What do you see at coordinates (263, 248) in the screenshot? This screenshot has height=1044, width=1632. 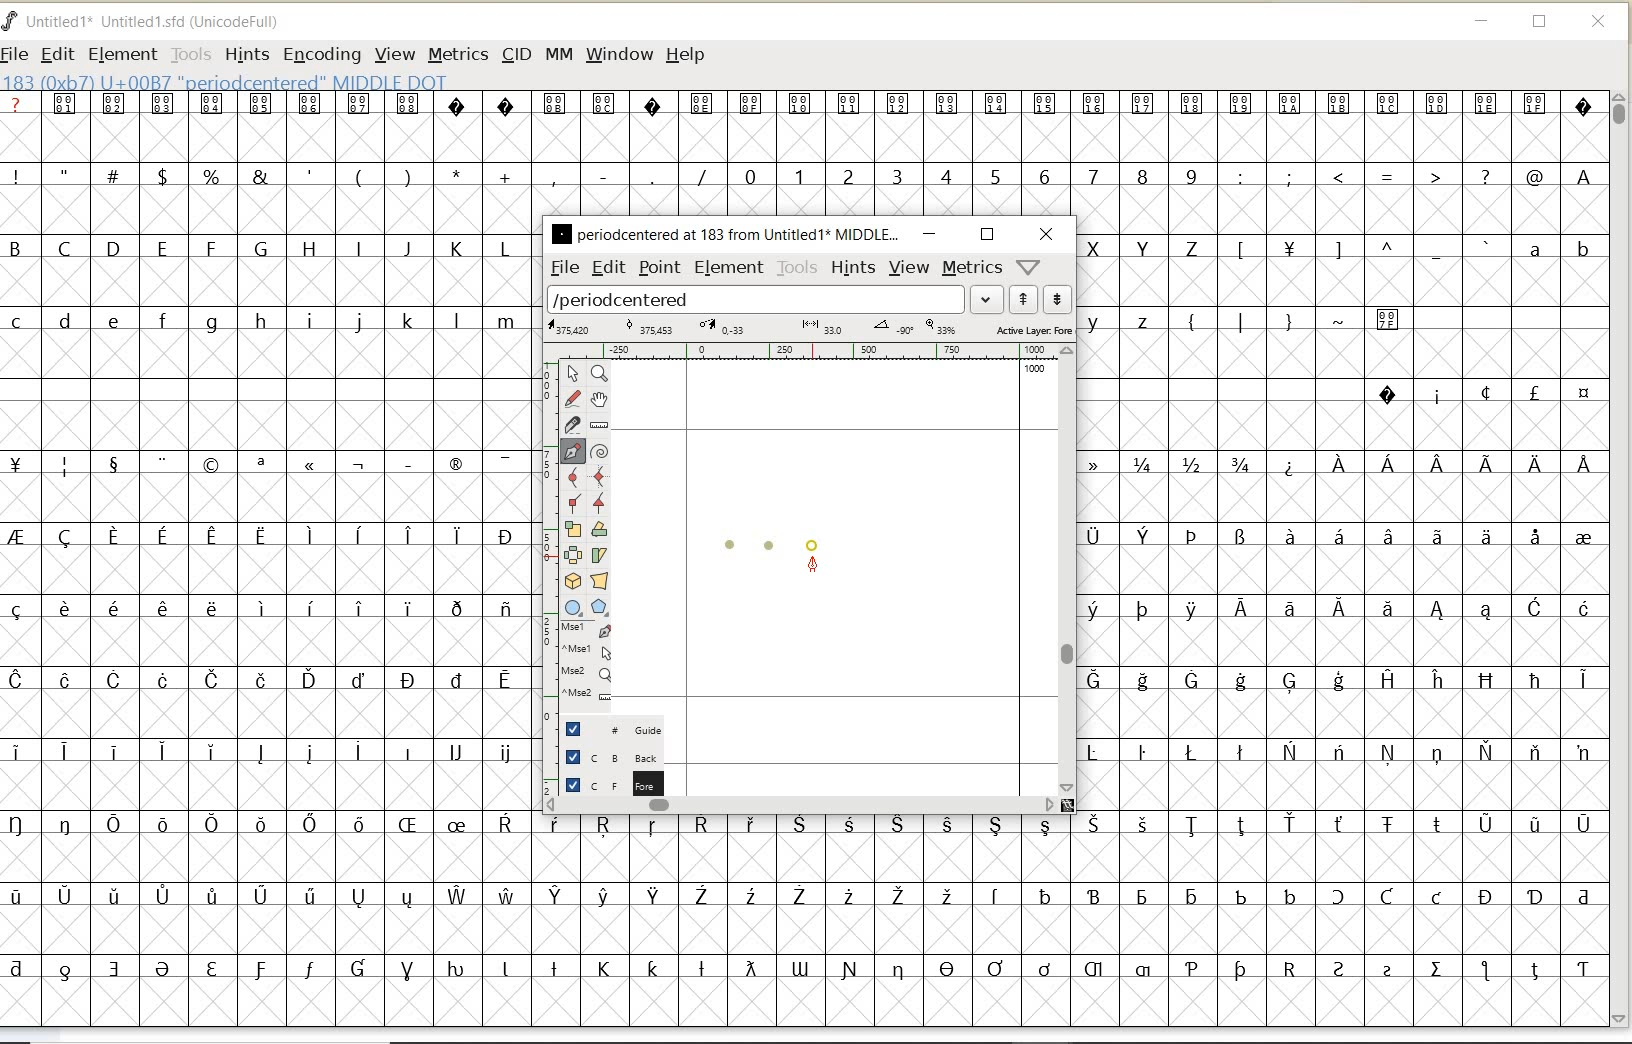 I see `uppercase letters` at bounding box center [263, 248].